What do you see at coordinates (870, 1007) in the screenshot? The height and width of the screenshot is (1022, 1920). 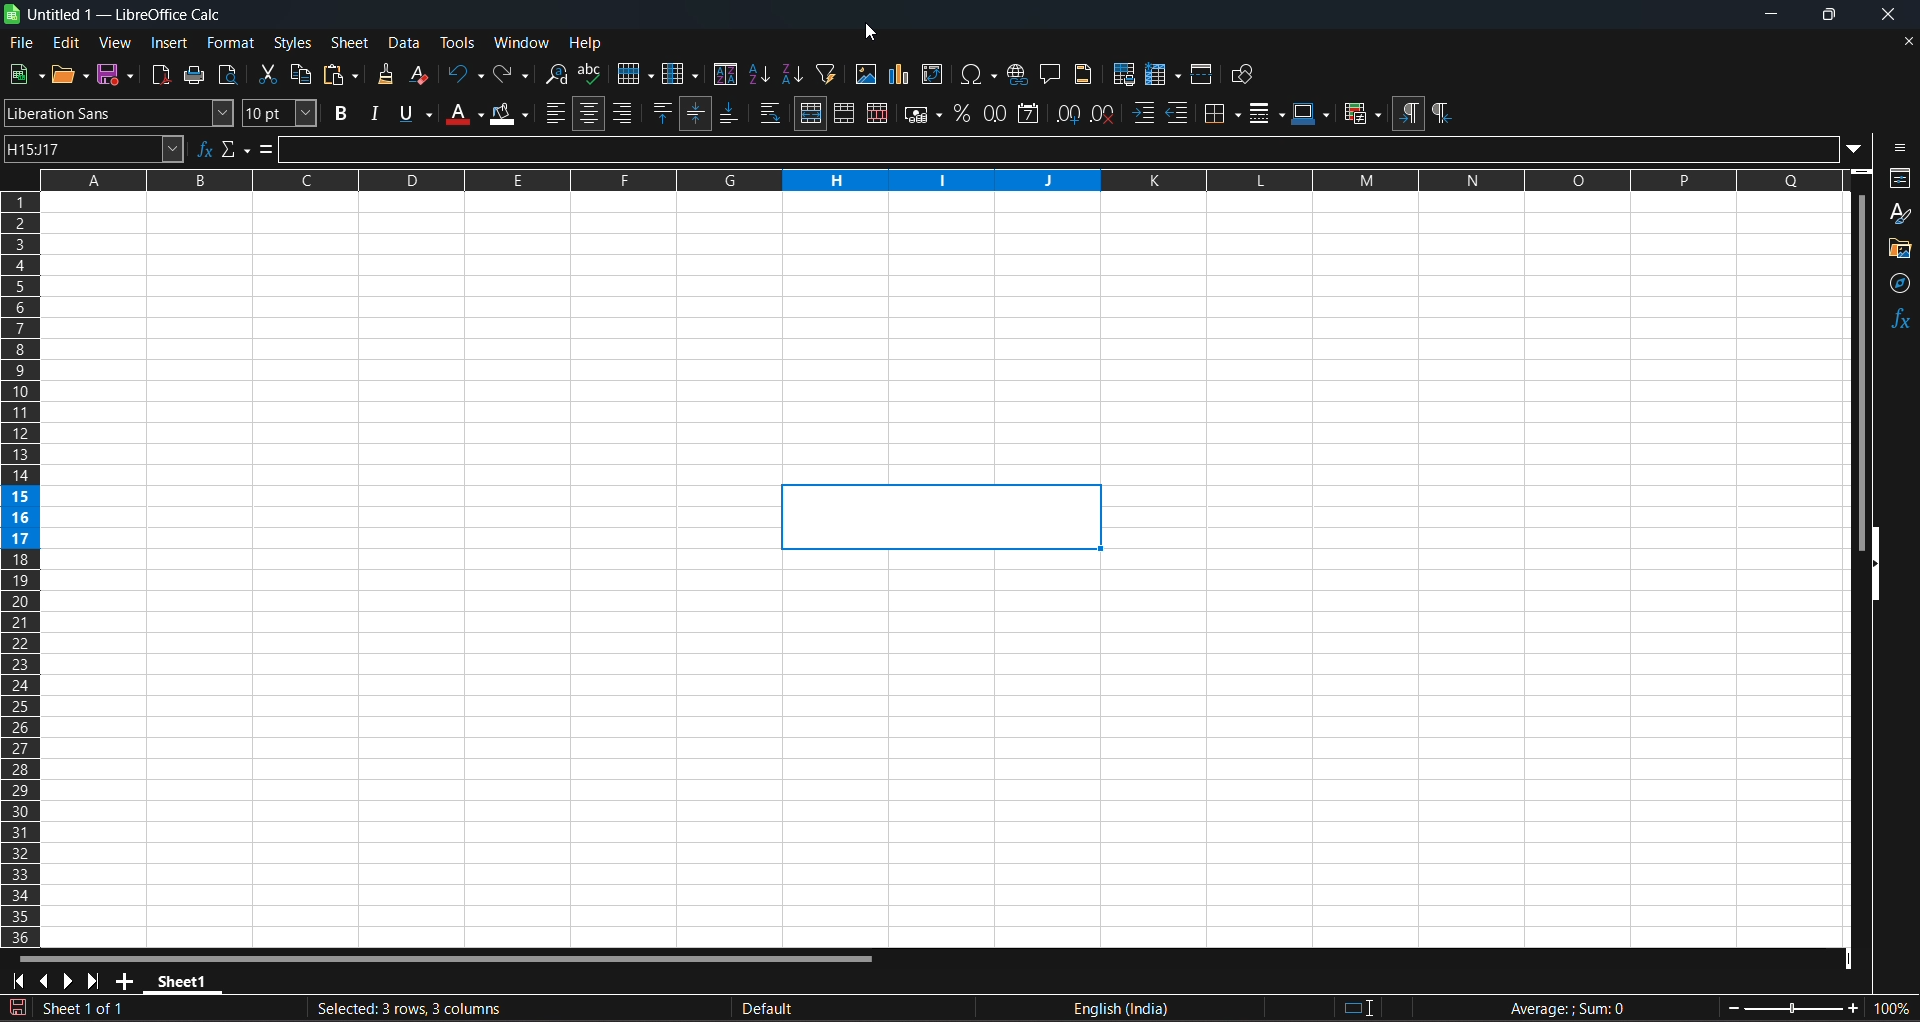 I see `default` at bounding box center [870, 1007].